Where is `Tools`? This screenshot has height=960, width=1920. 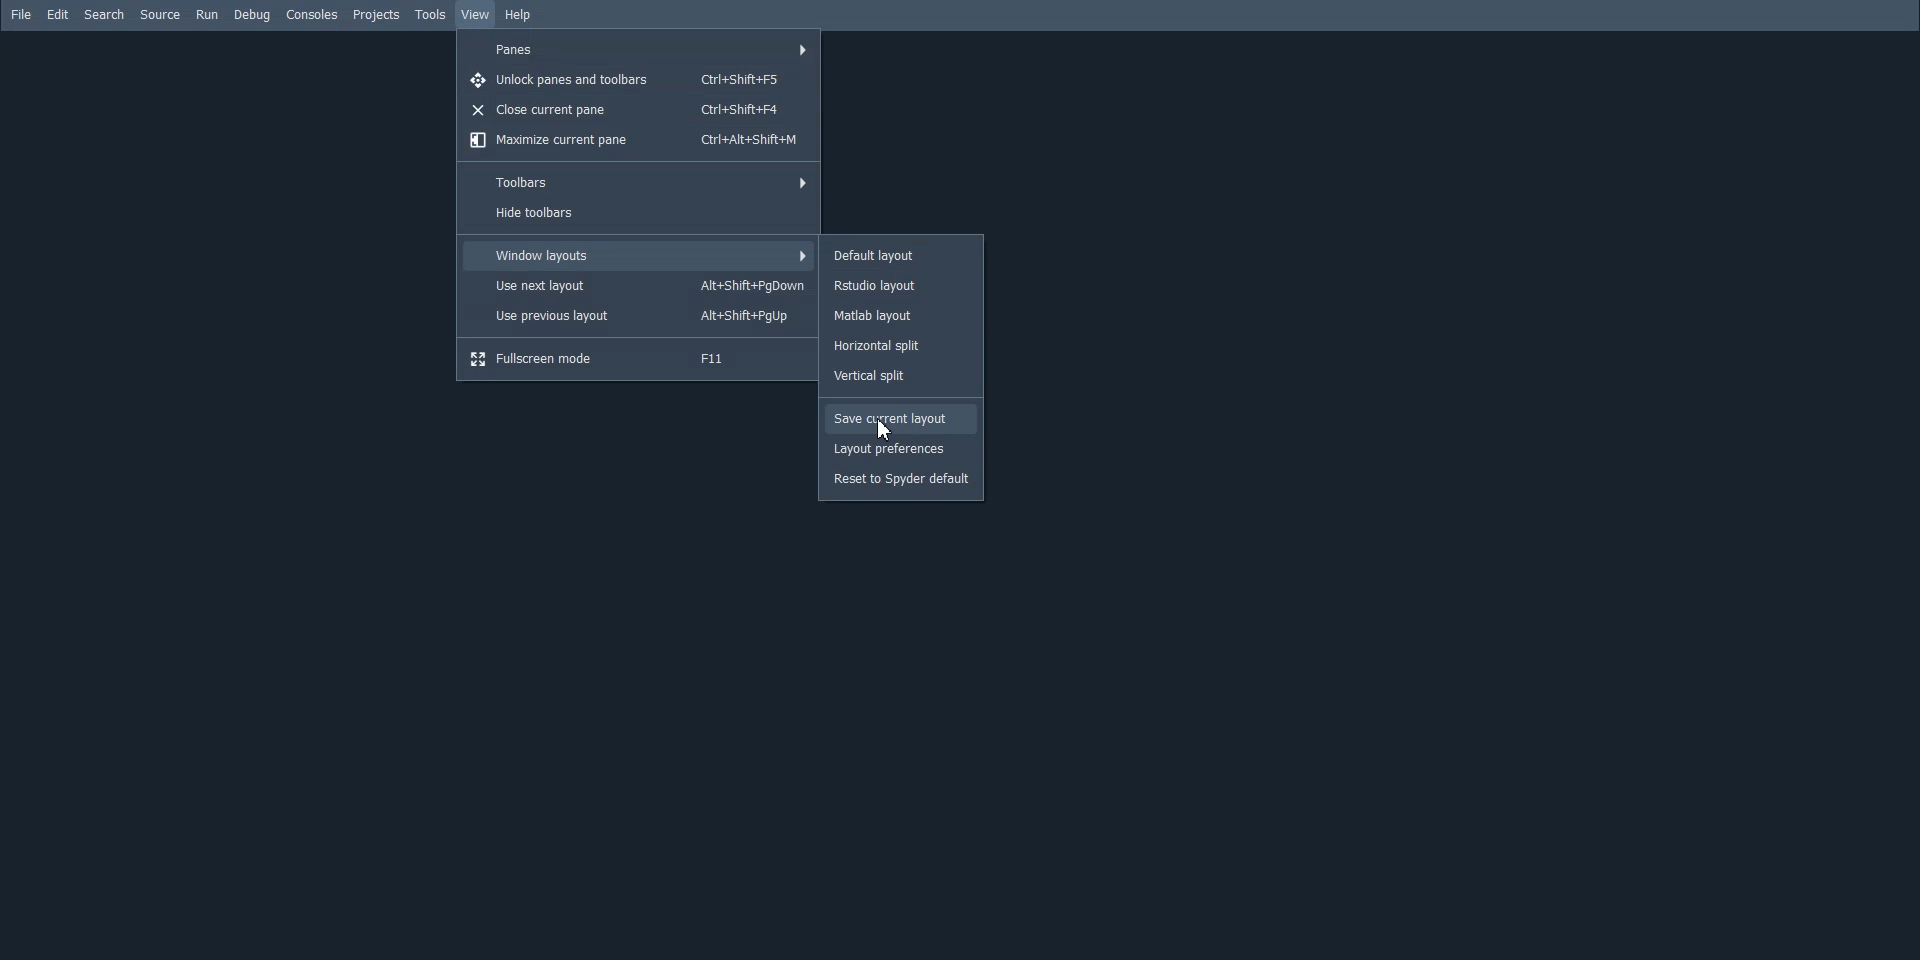
Tools is located at coordinates (432, 15).